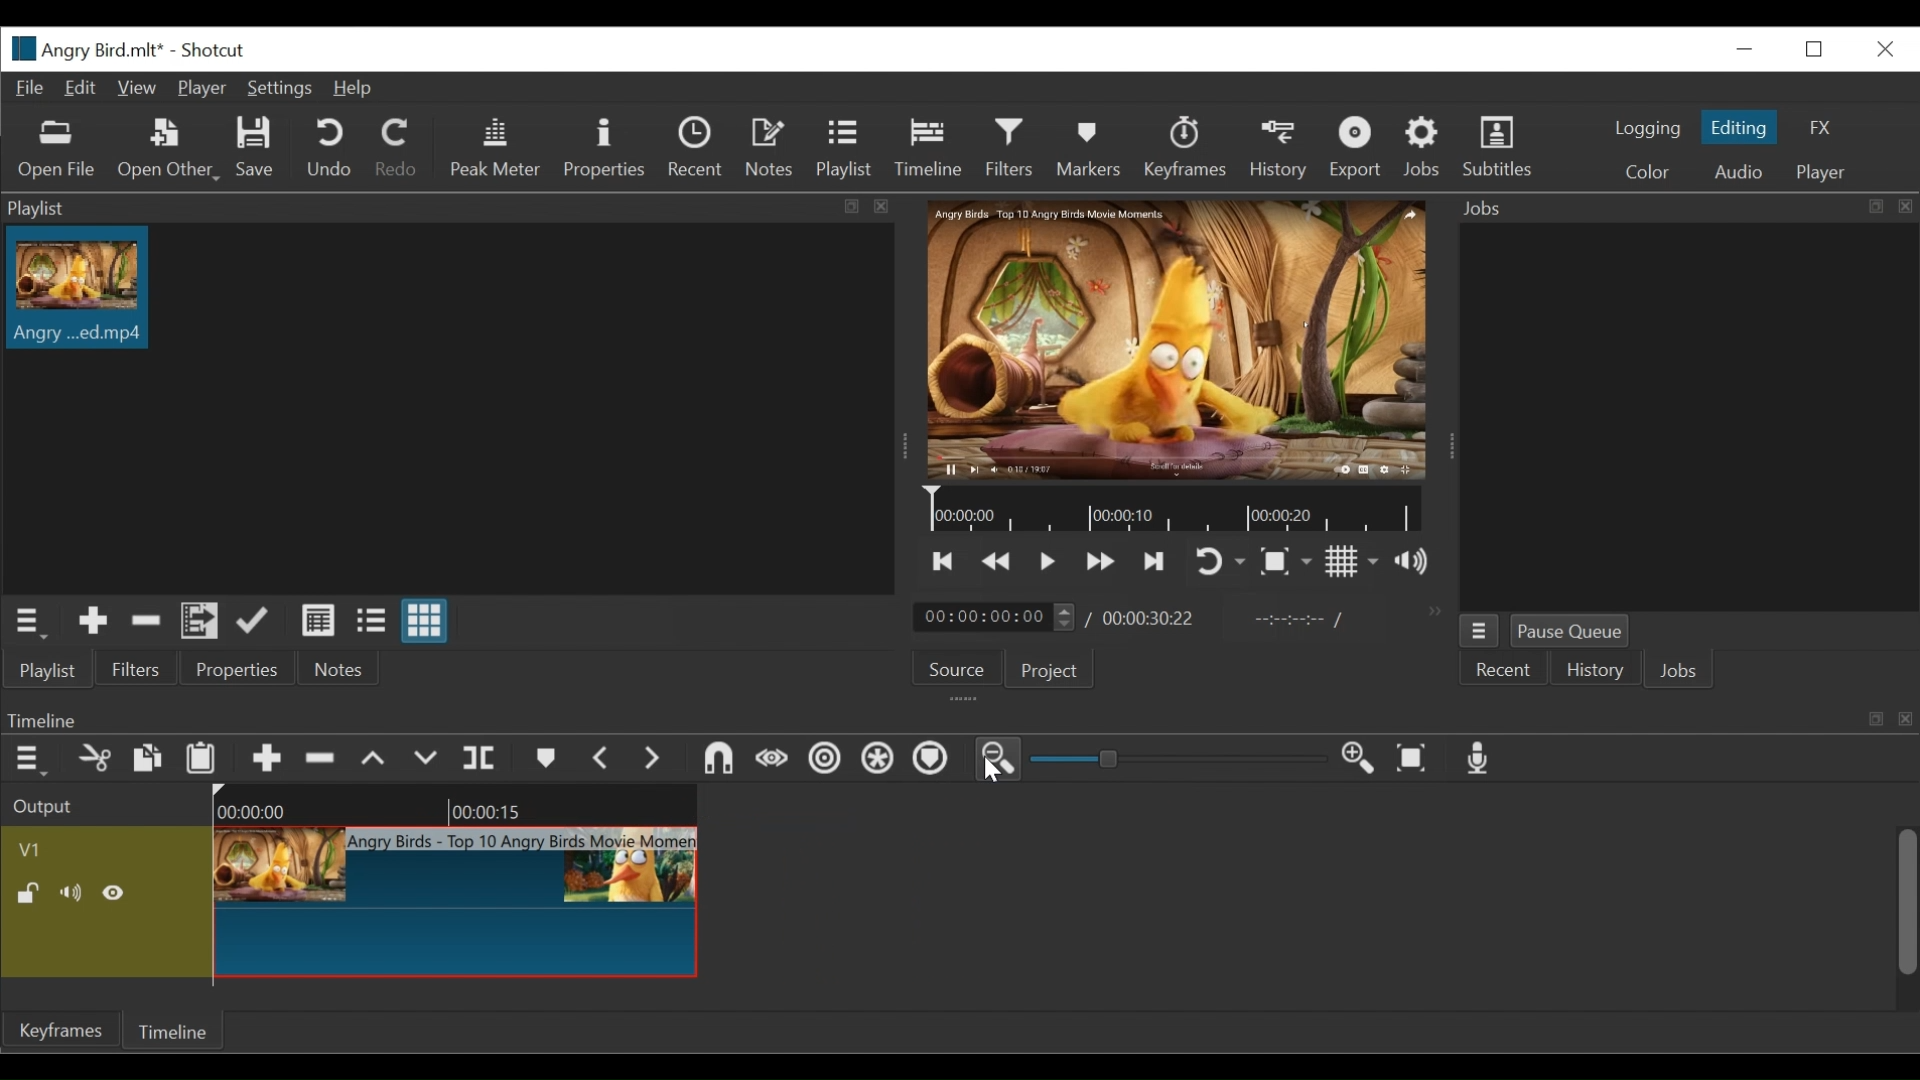 This screenshot has width=1920, height=1080. What do you see at coordinates (770, 147) in the screenshot?
I see `Notes` at bounding box center [770, 147].